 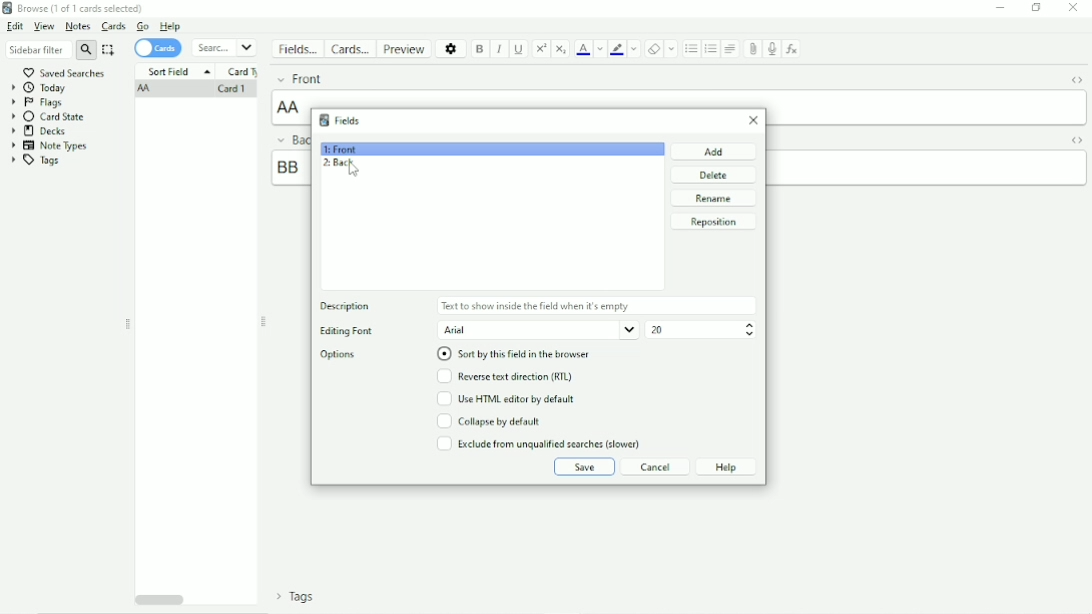 What do you see at coordinates (78, 26) in the screenshot?
I see `Notes` at bounding box center [78, 26].